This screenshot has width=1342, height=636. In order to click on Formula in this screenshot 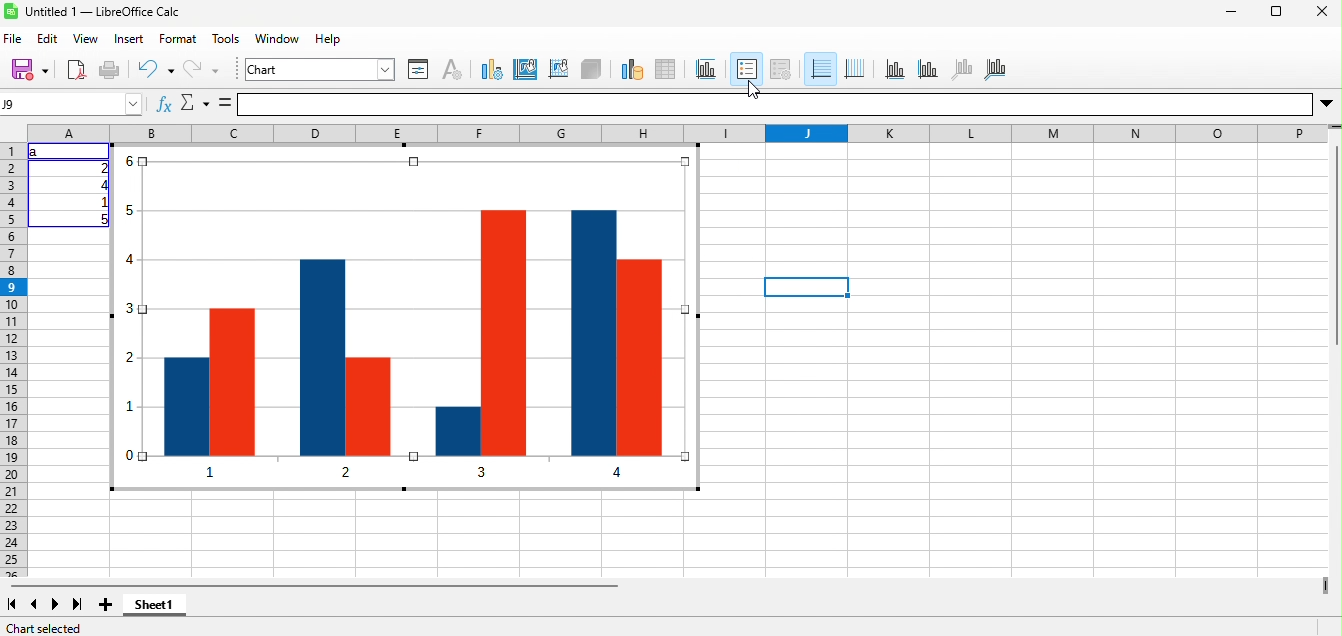, I will do `click(225, 103)`.